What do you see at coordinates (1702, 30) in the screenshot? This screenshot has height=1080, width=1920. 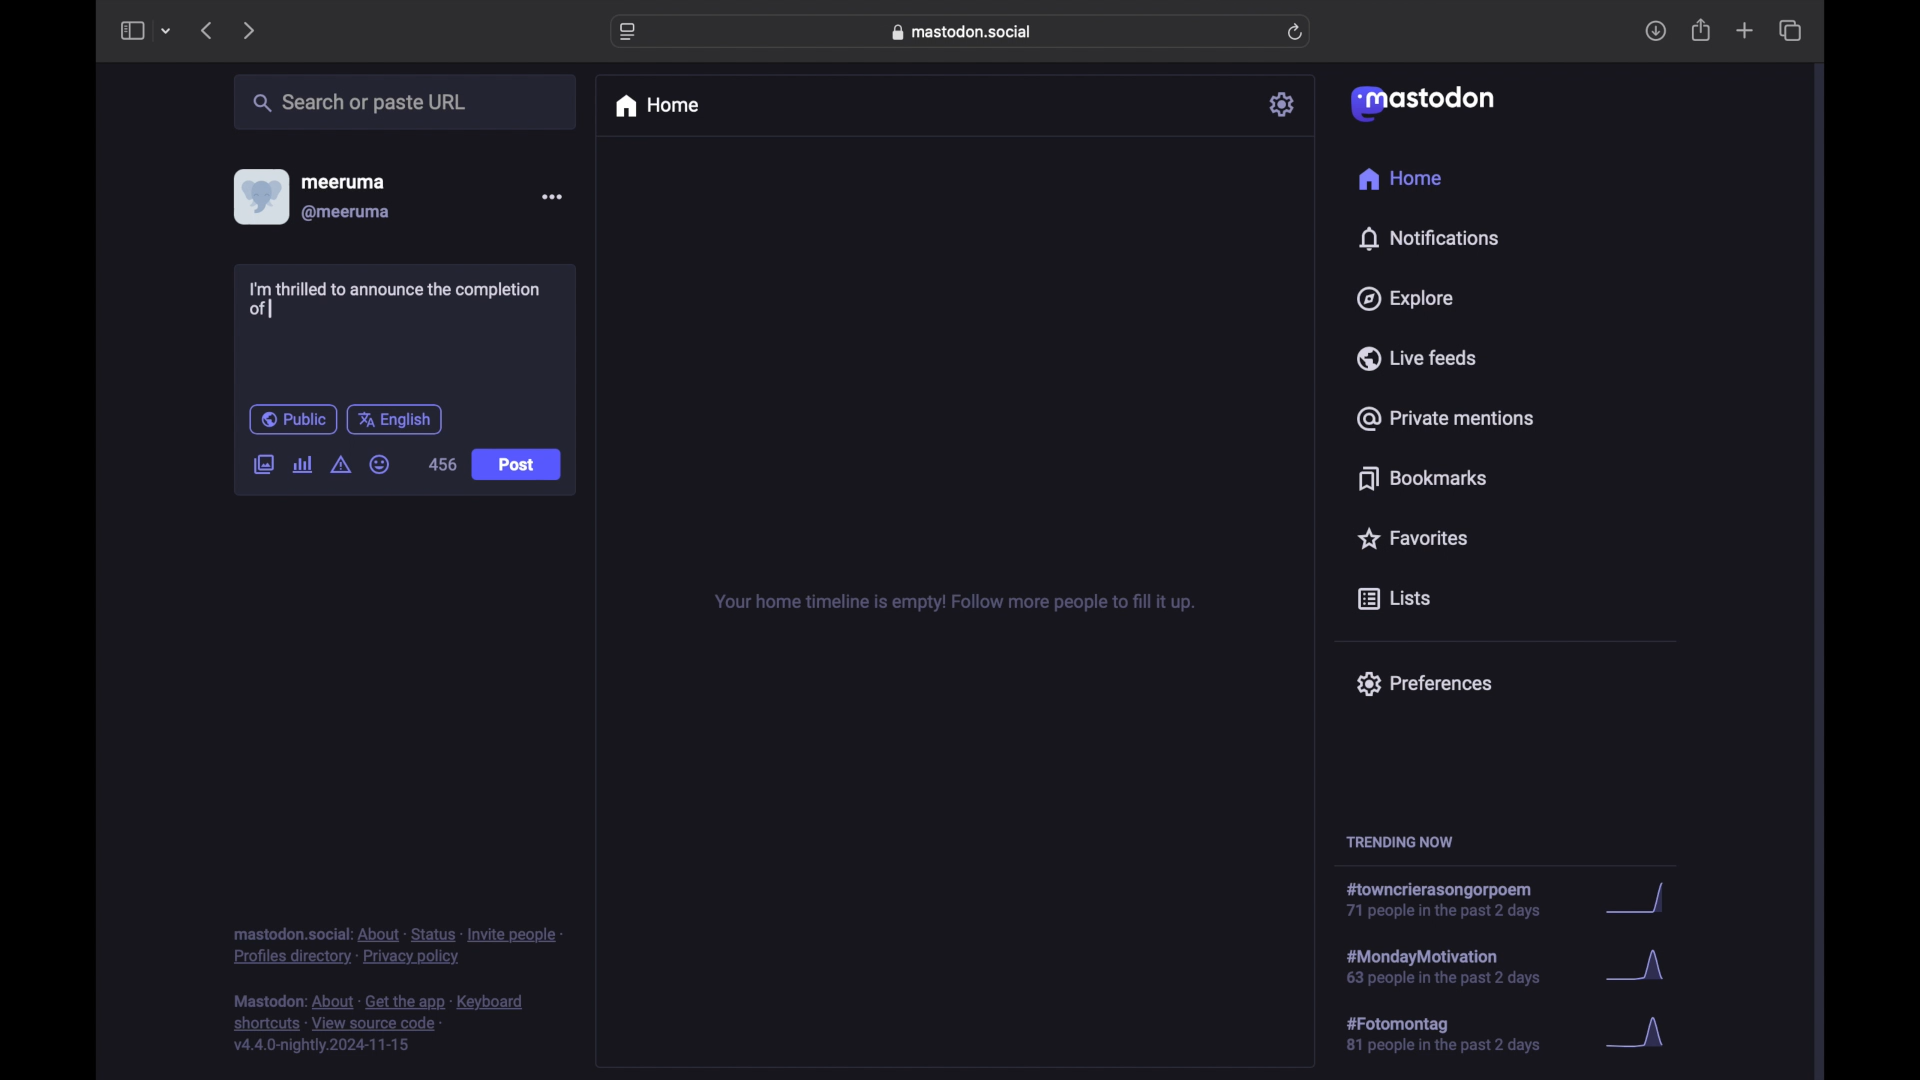 I see `share` at bounding box center [1702, 30].